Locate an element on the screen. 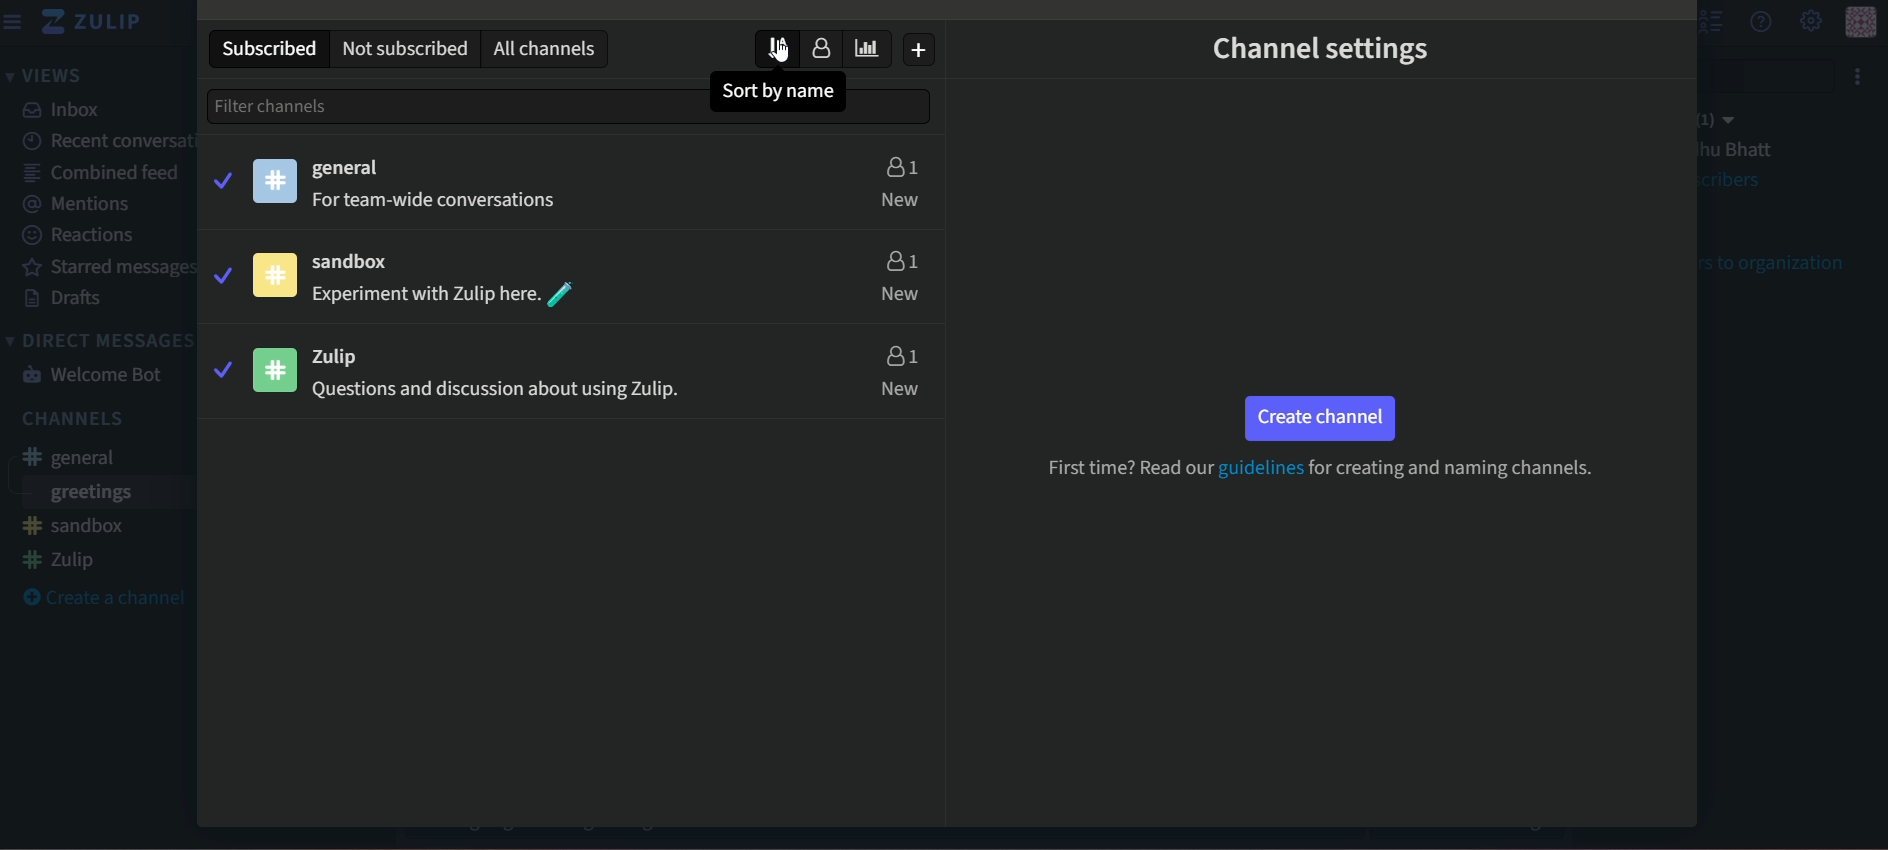  icon is located at coordinates (272, 180).